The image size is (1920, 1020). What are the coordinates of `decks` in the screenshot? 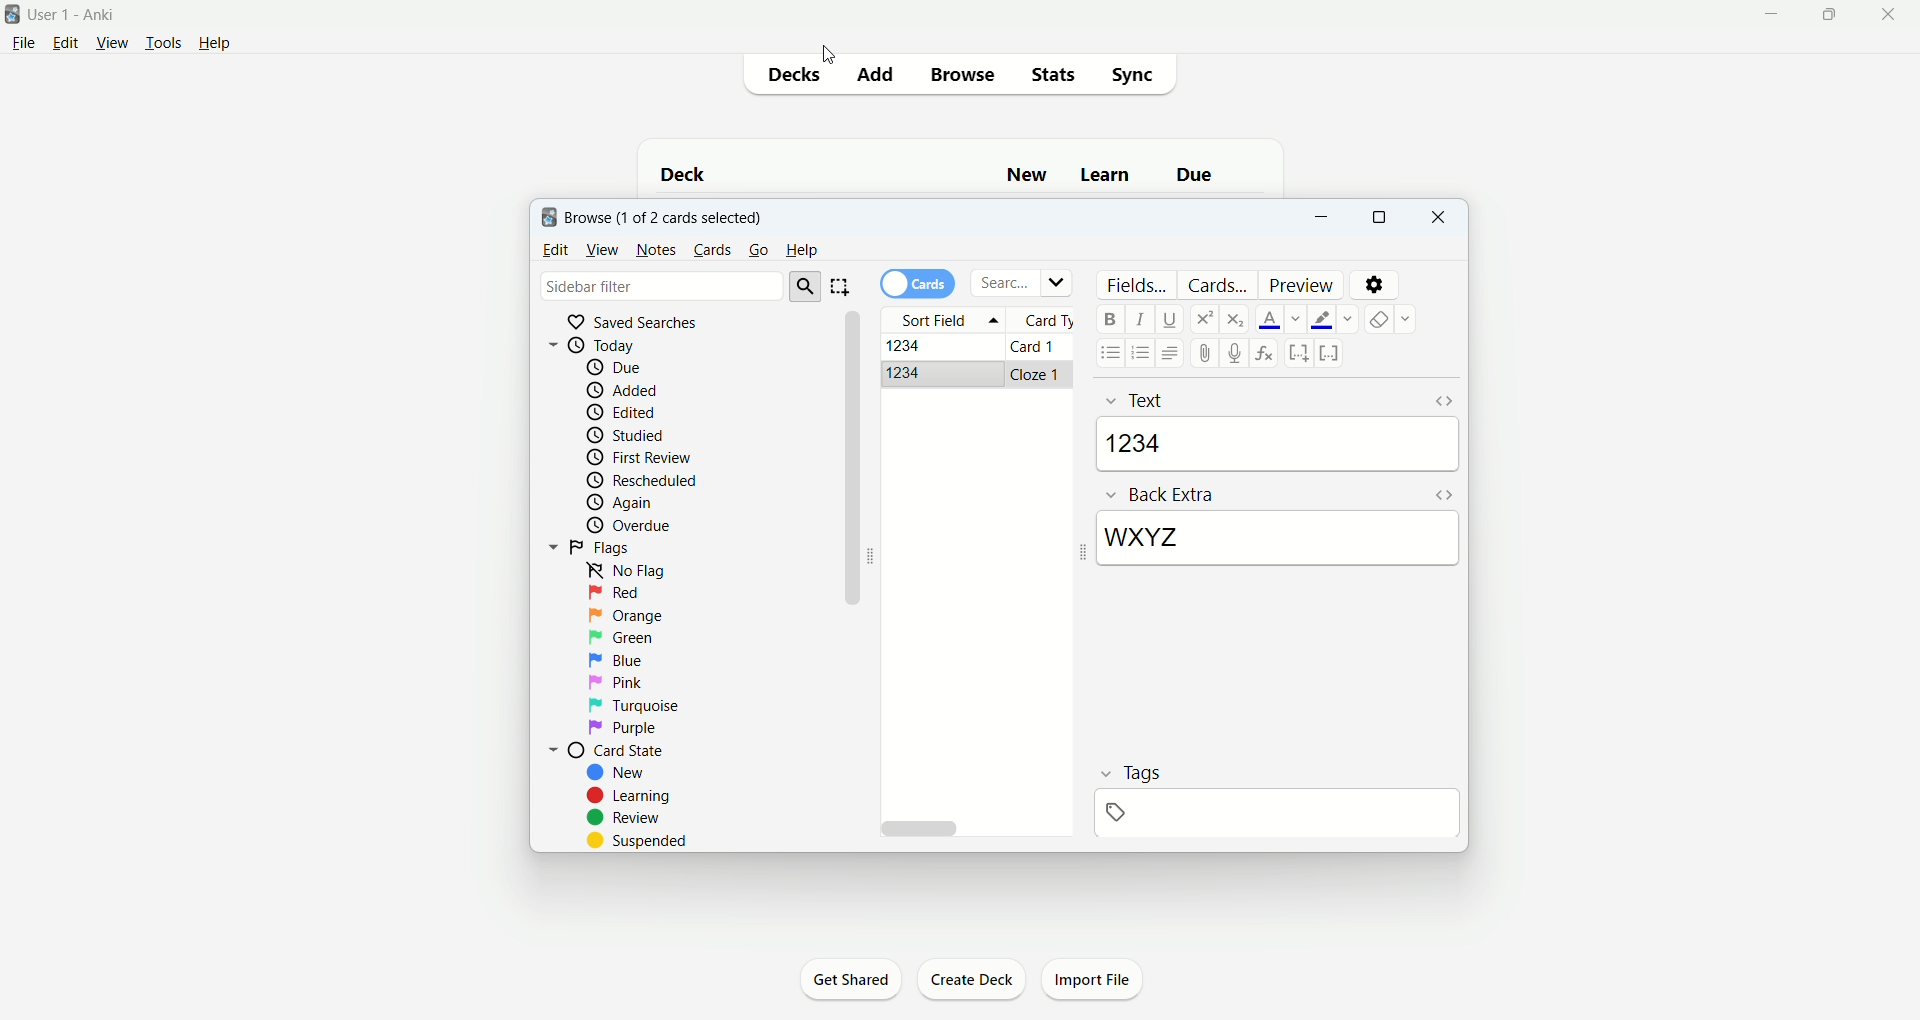 It's located at (800, 76).